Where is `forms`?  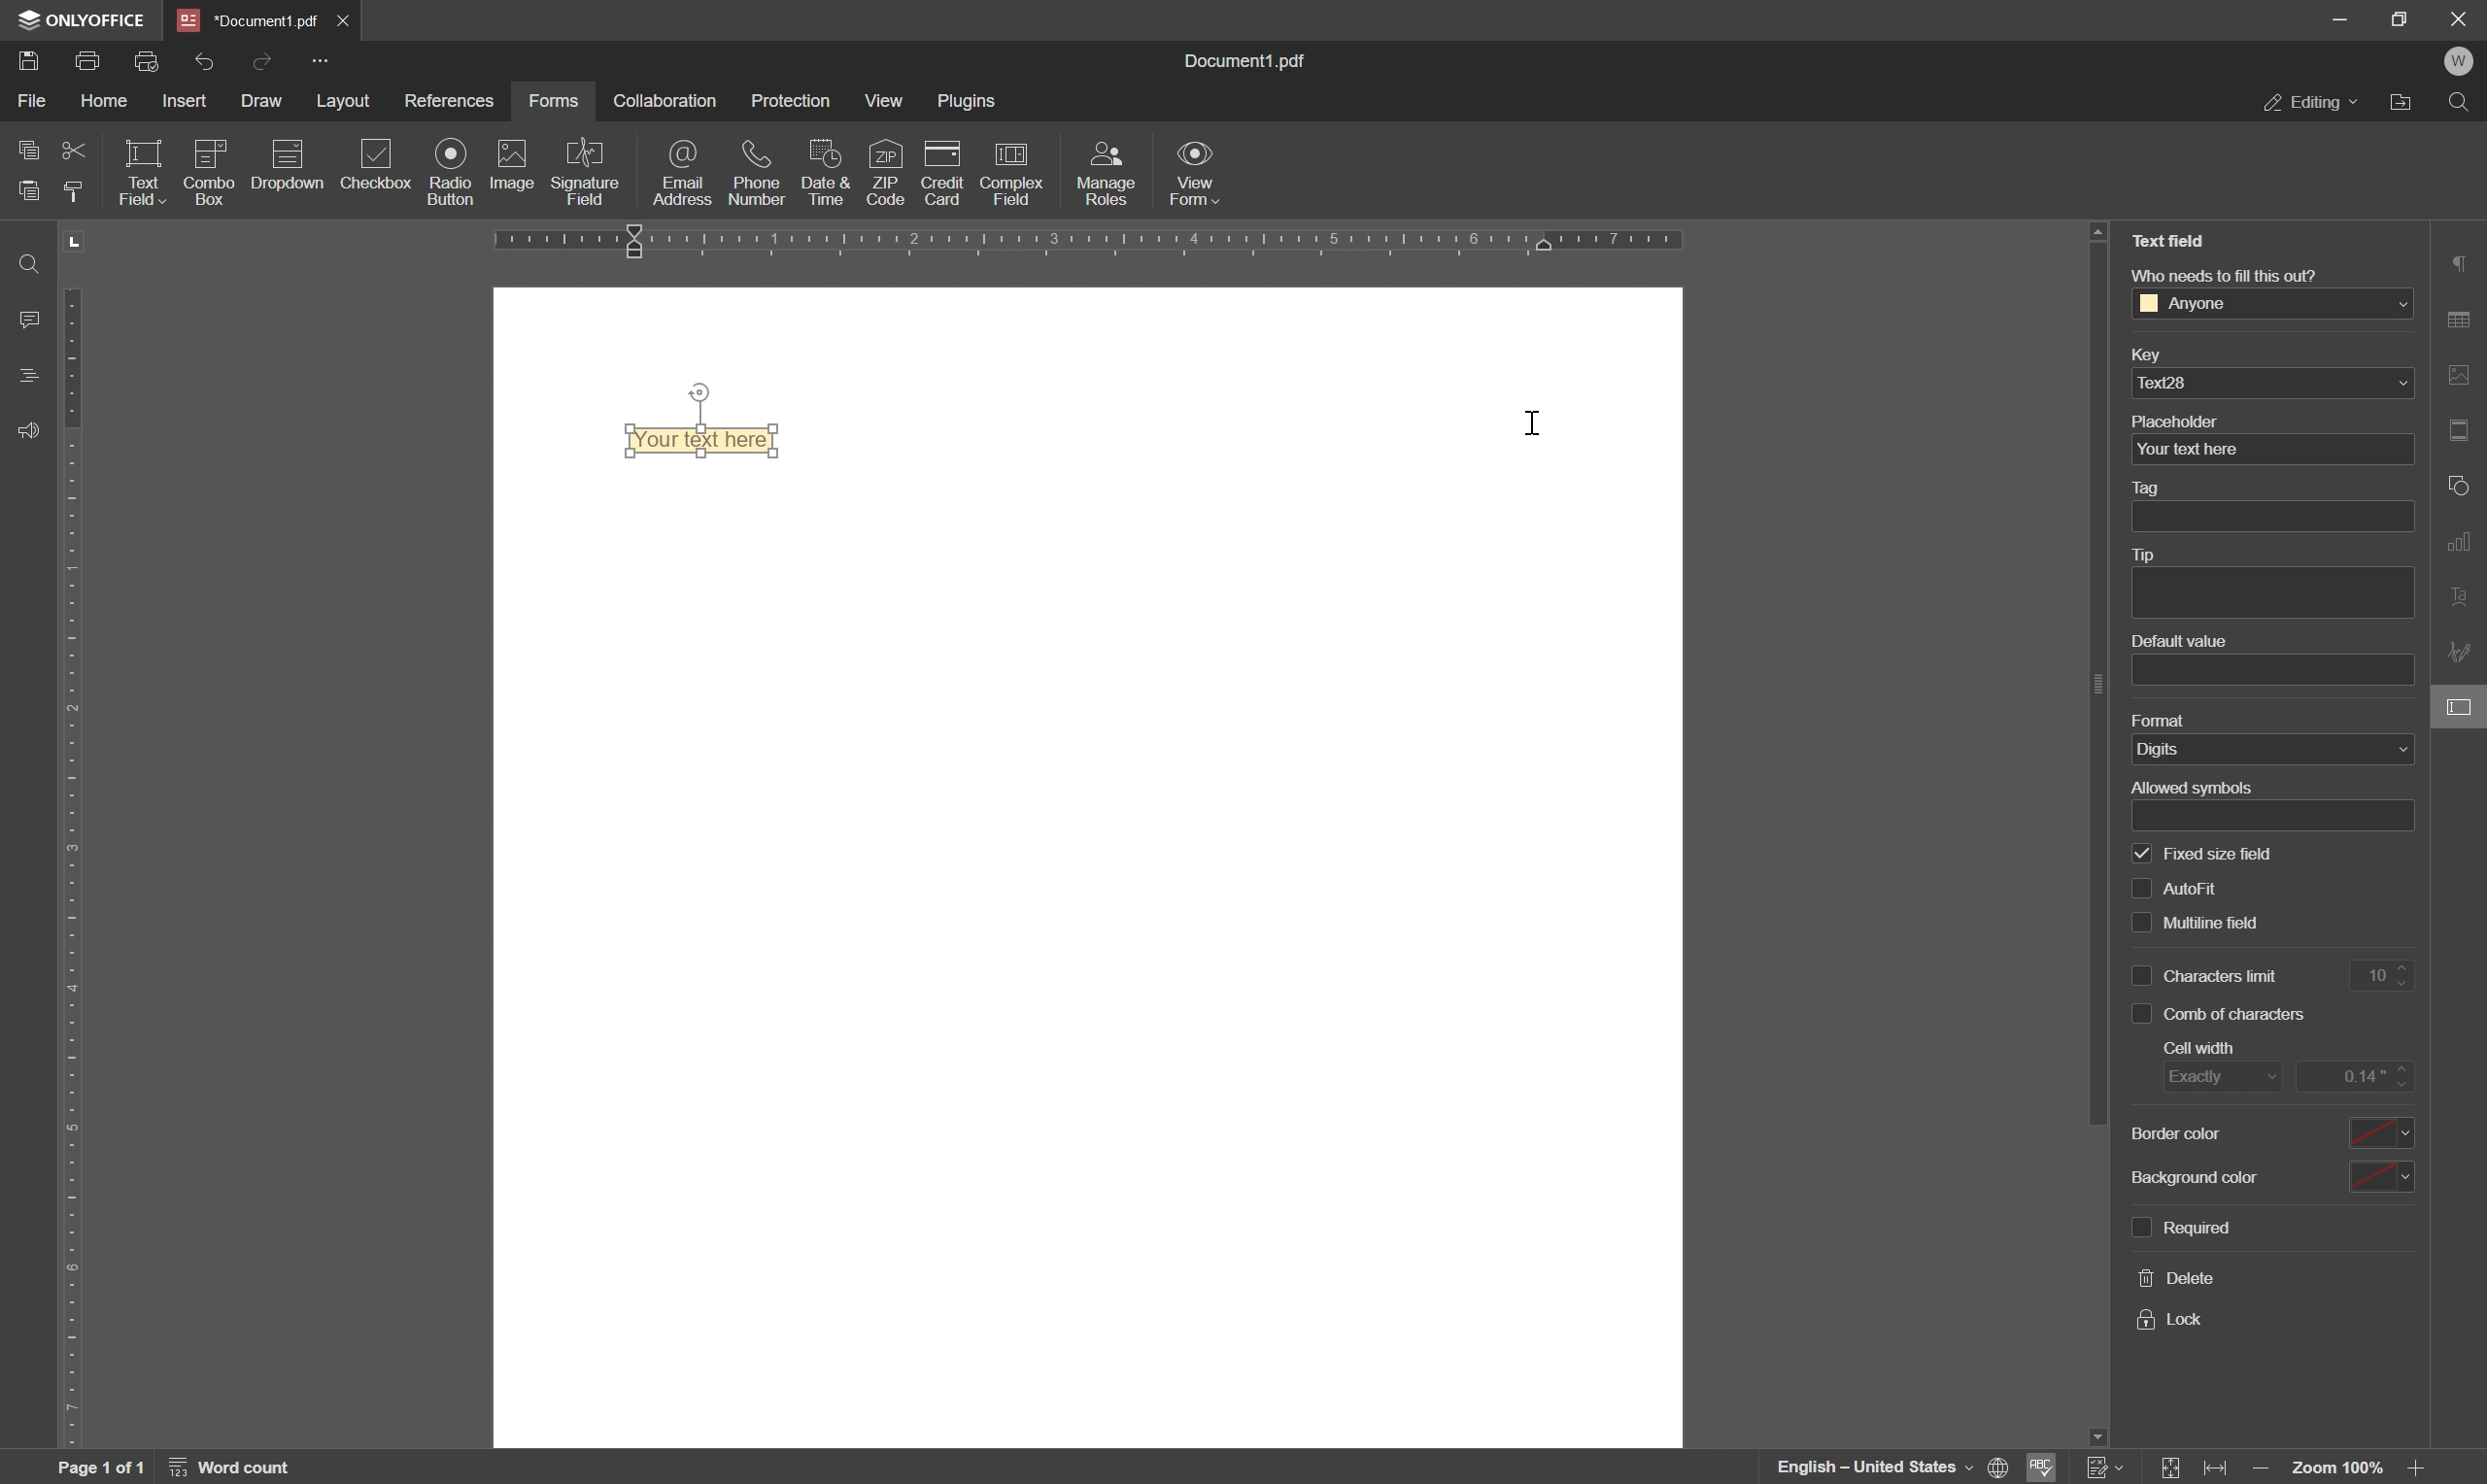
forms is located at coordinates (562, 98).